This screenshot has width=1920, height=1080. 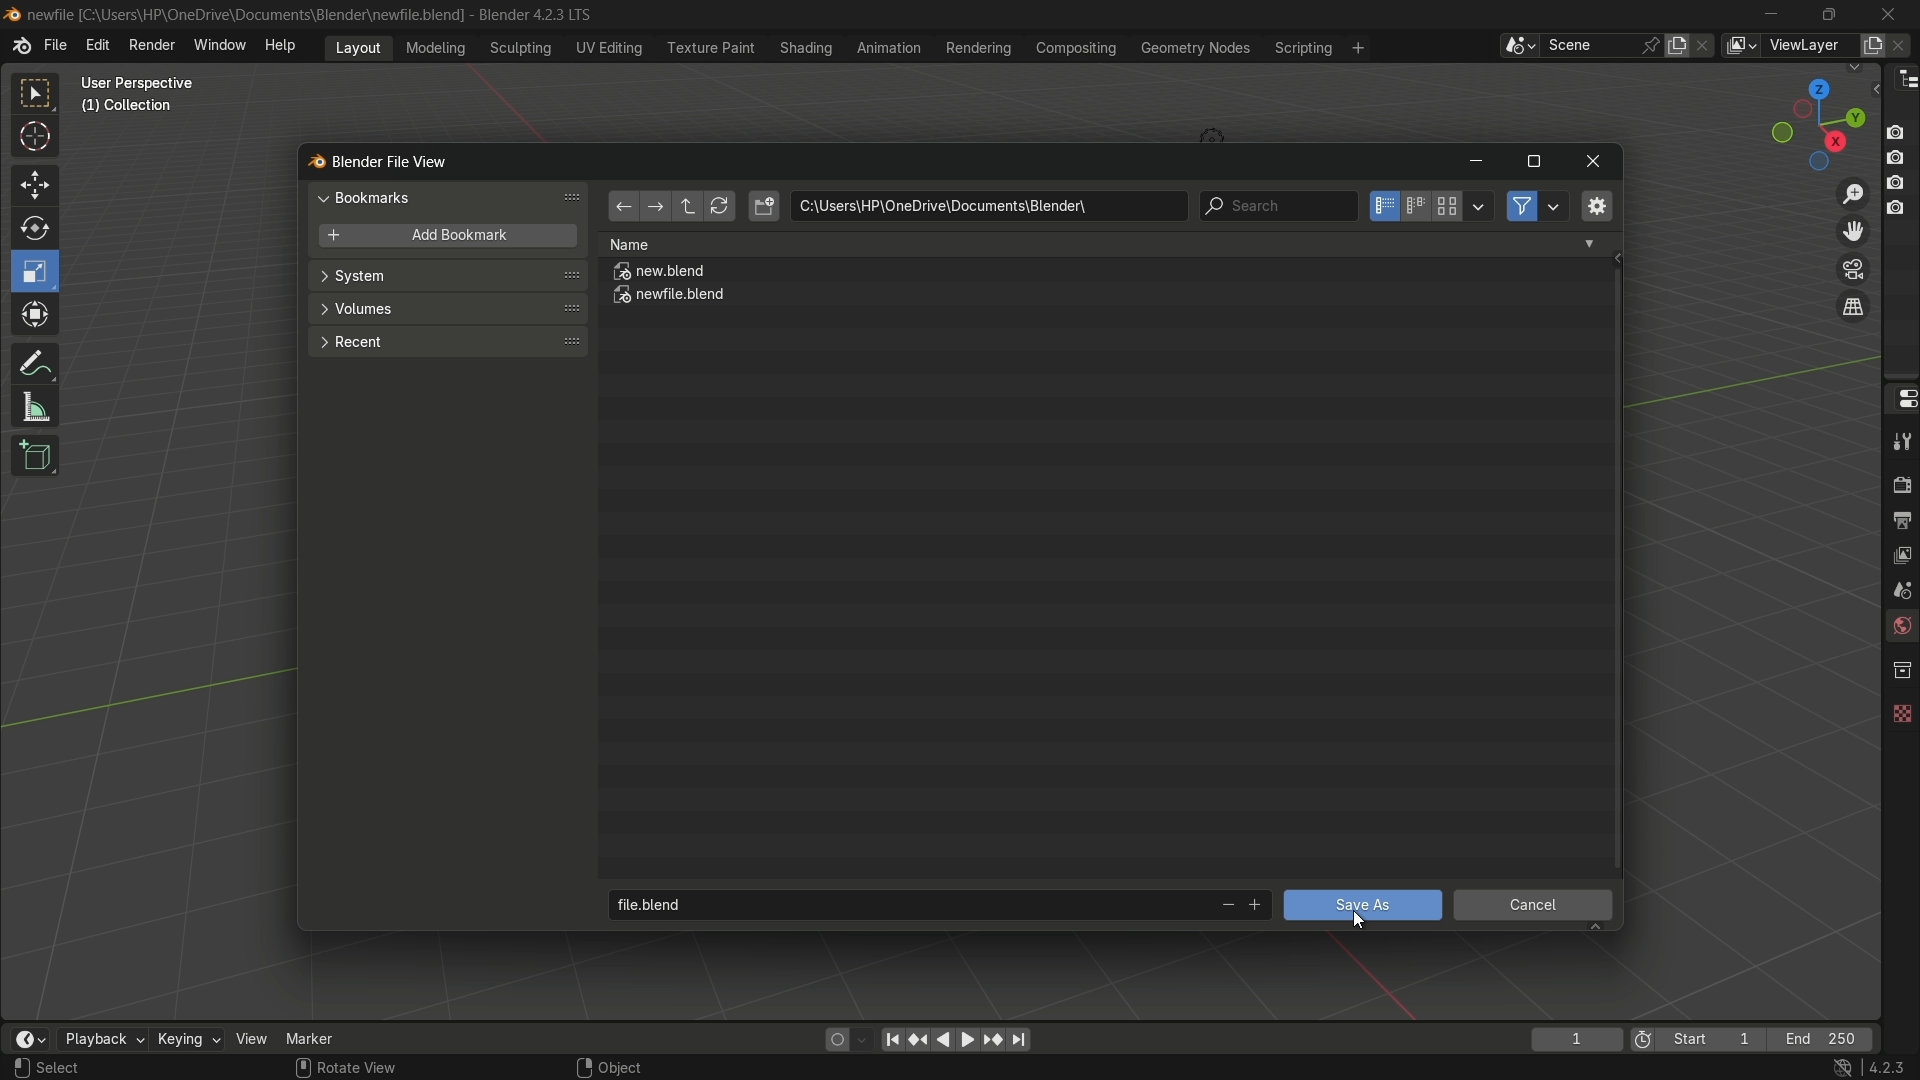 What do you see at coordinates (1900, 709) in the screenshot?
I see `texture` at bounding box center [1900, 709].